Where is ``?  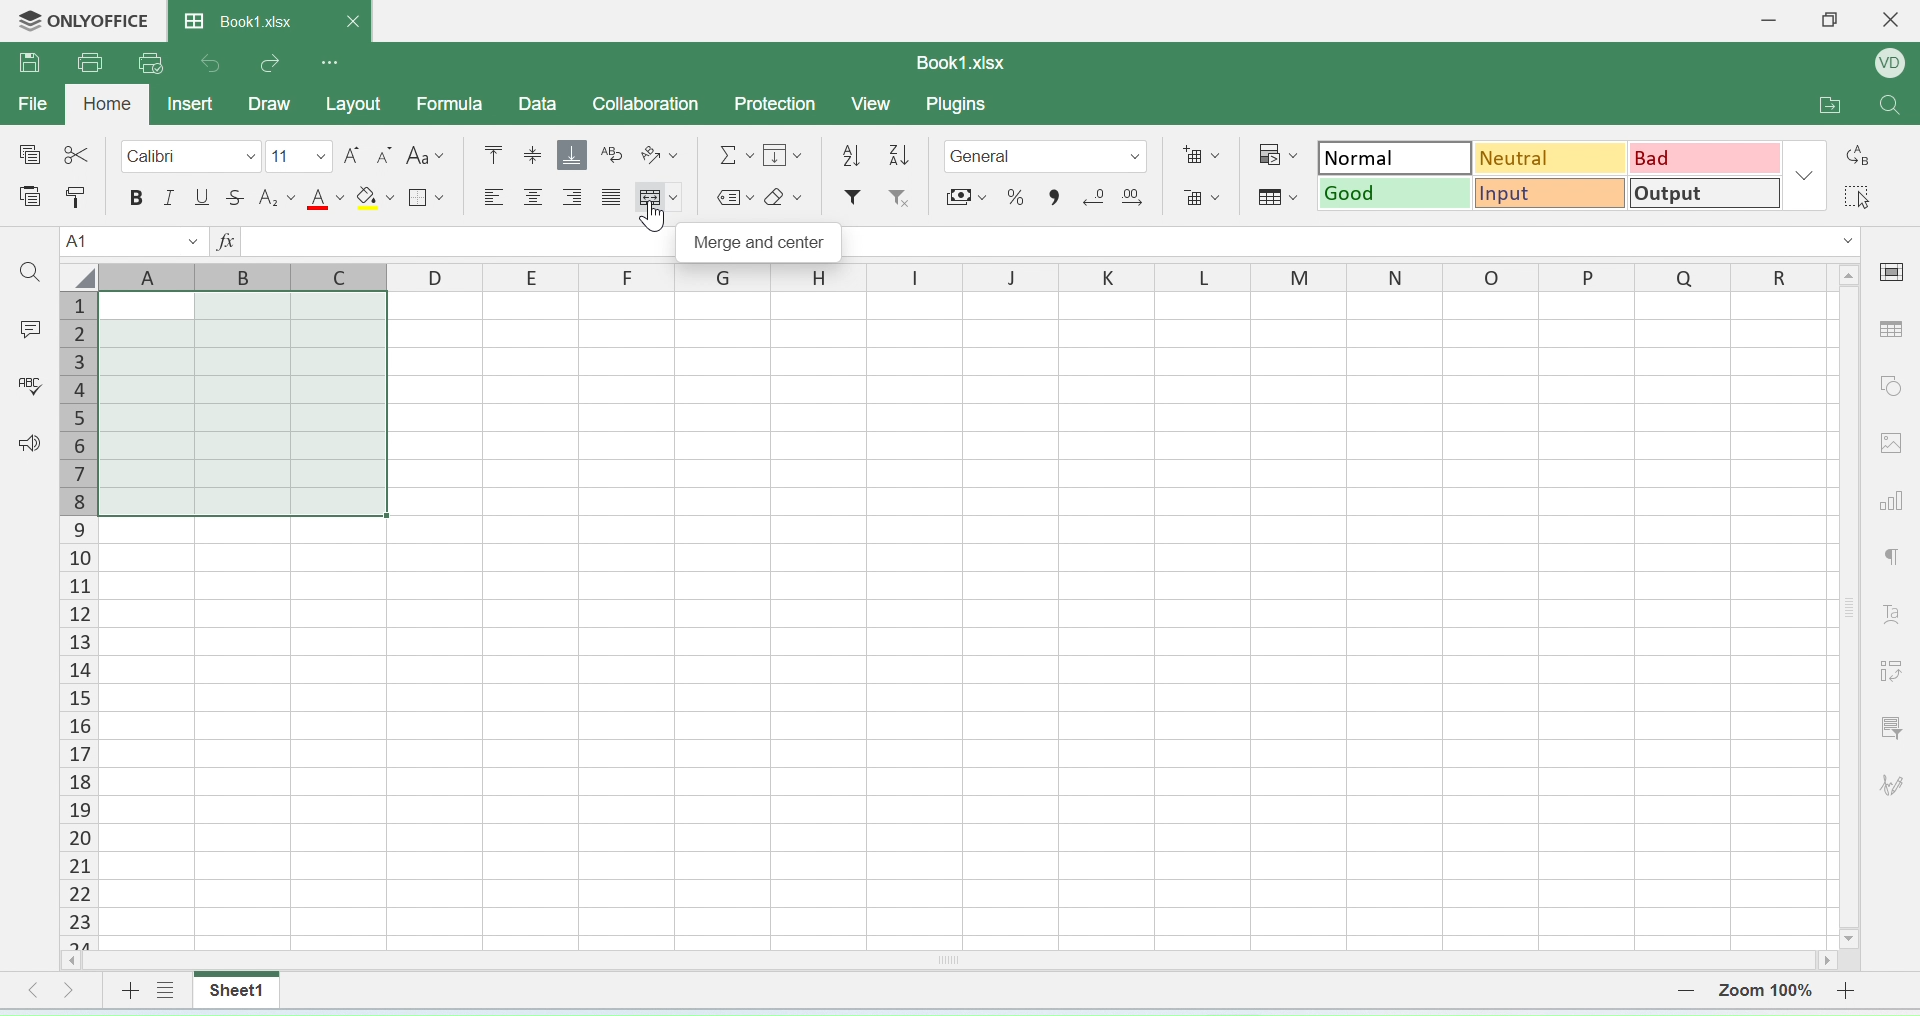  is located at coordinates (966, 198).